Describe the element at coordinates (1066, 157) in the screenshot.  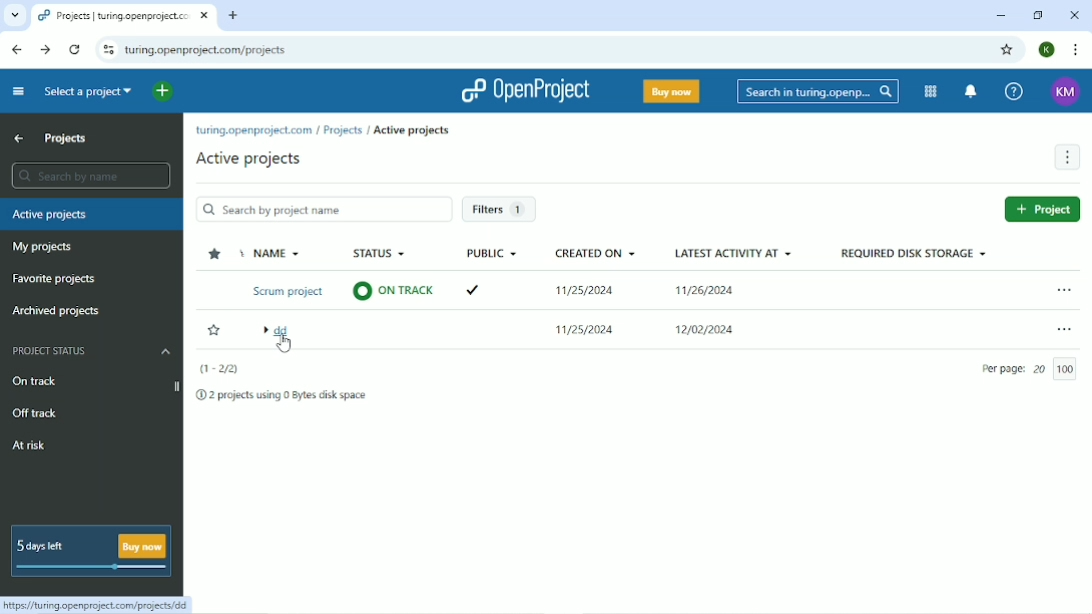
I see `More` at that location.